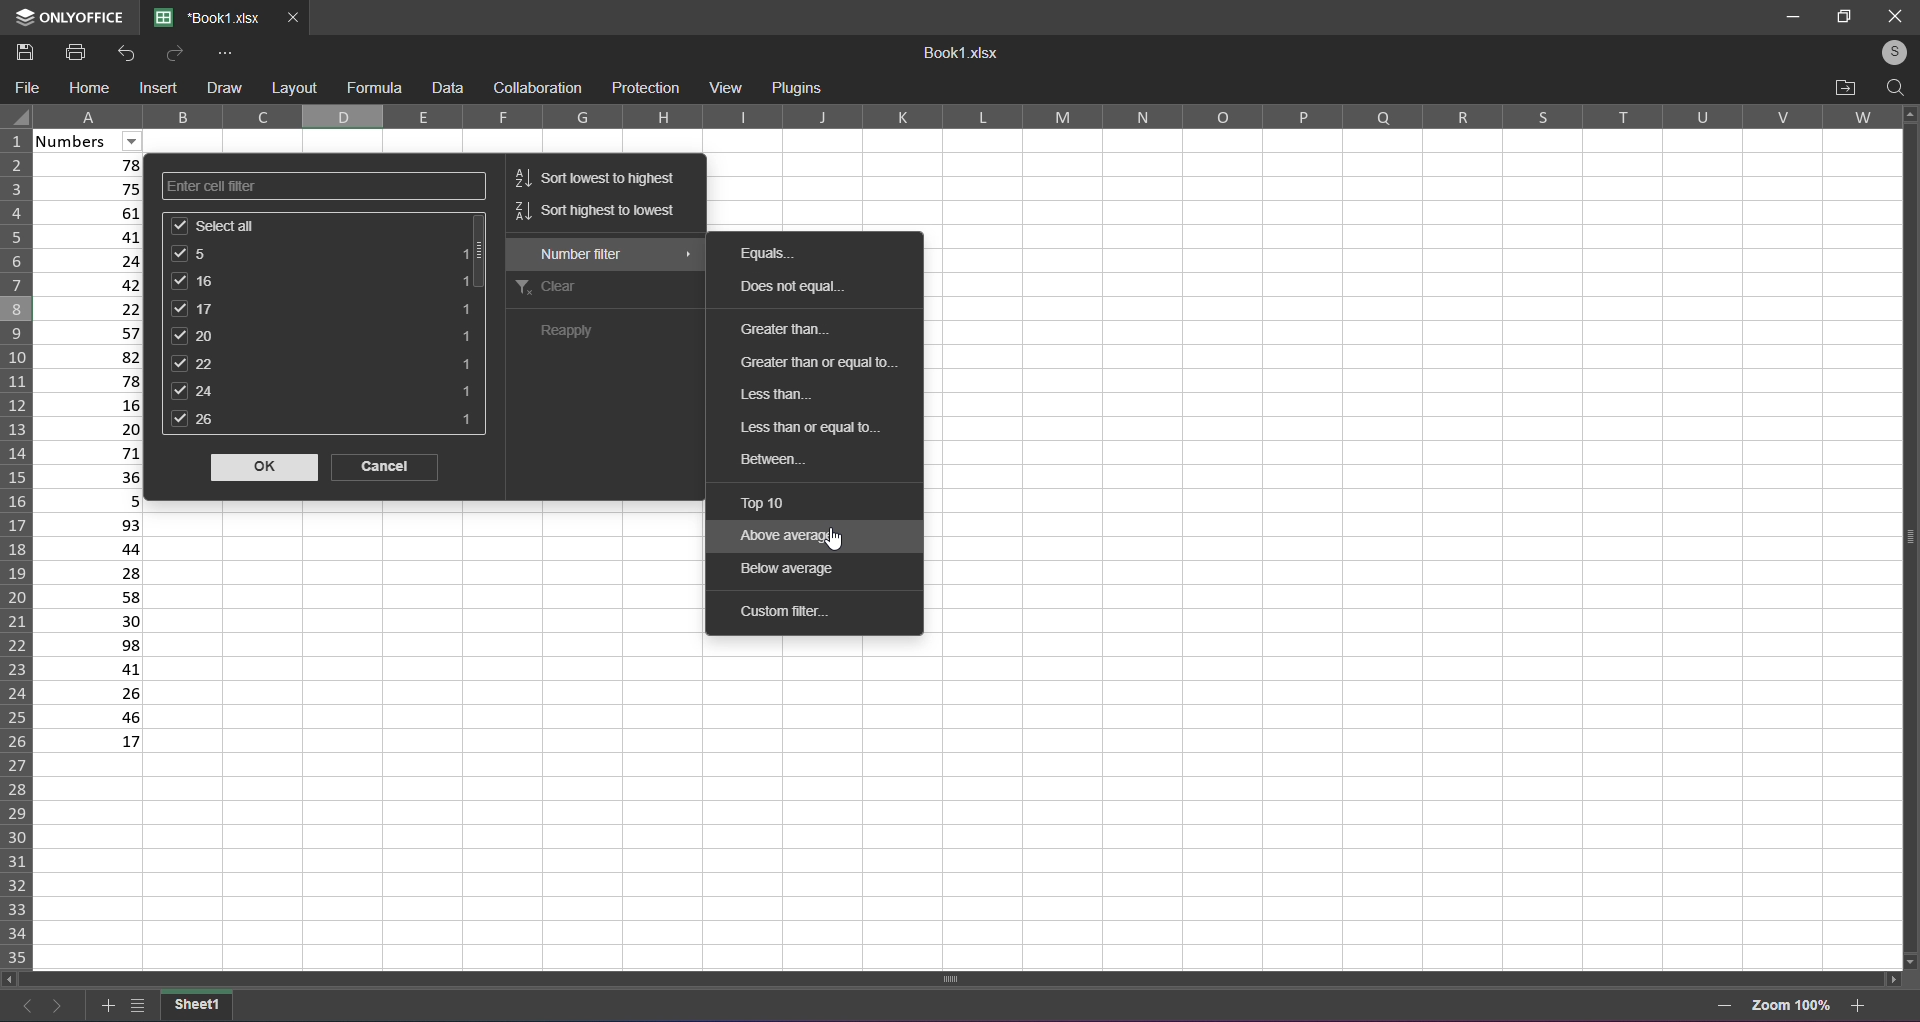  Describe the element at coordinates (65, 18) in the screenshot. I see `ONLYOFFICE` at that location.